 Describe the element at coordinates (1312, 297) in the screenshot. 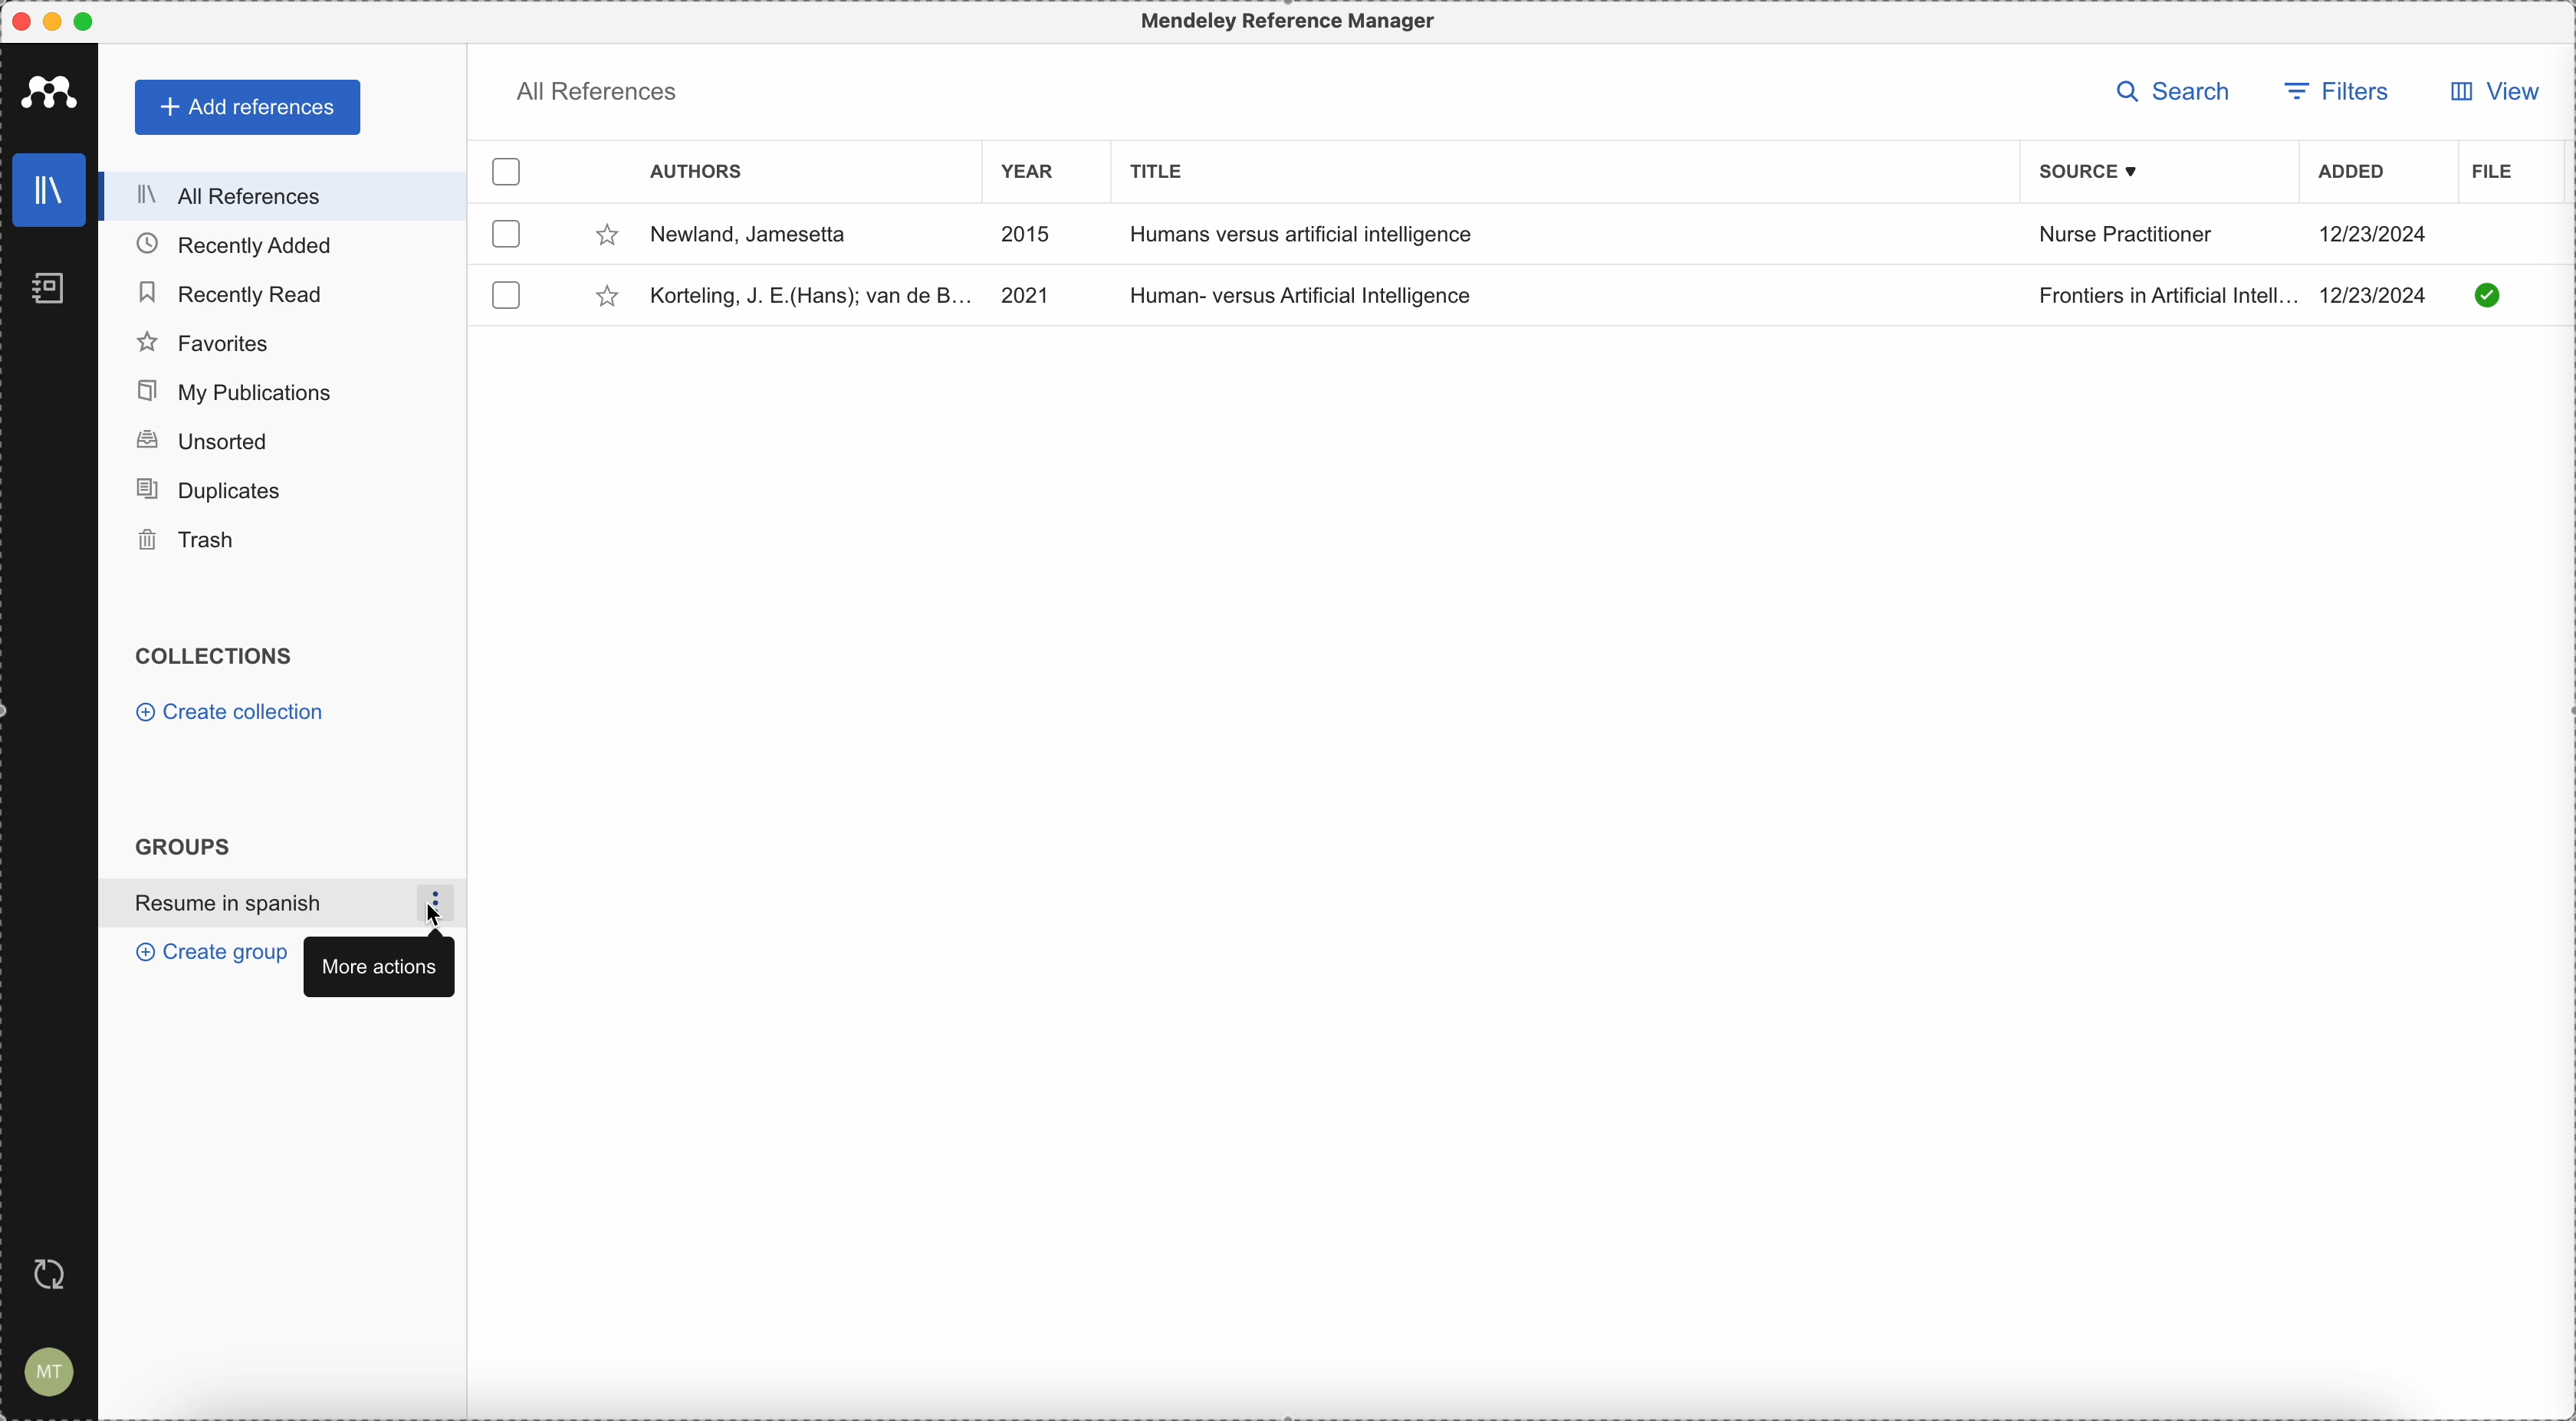

I see `Human- versus Artificial Intelligence` at that location.